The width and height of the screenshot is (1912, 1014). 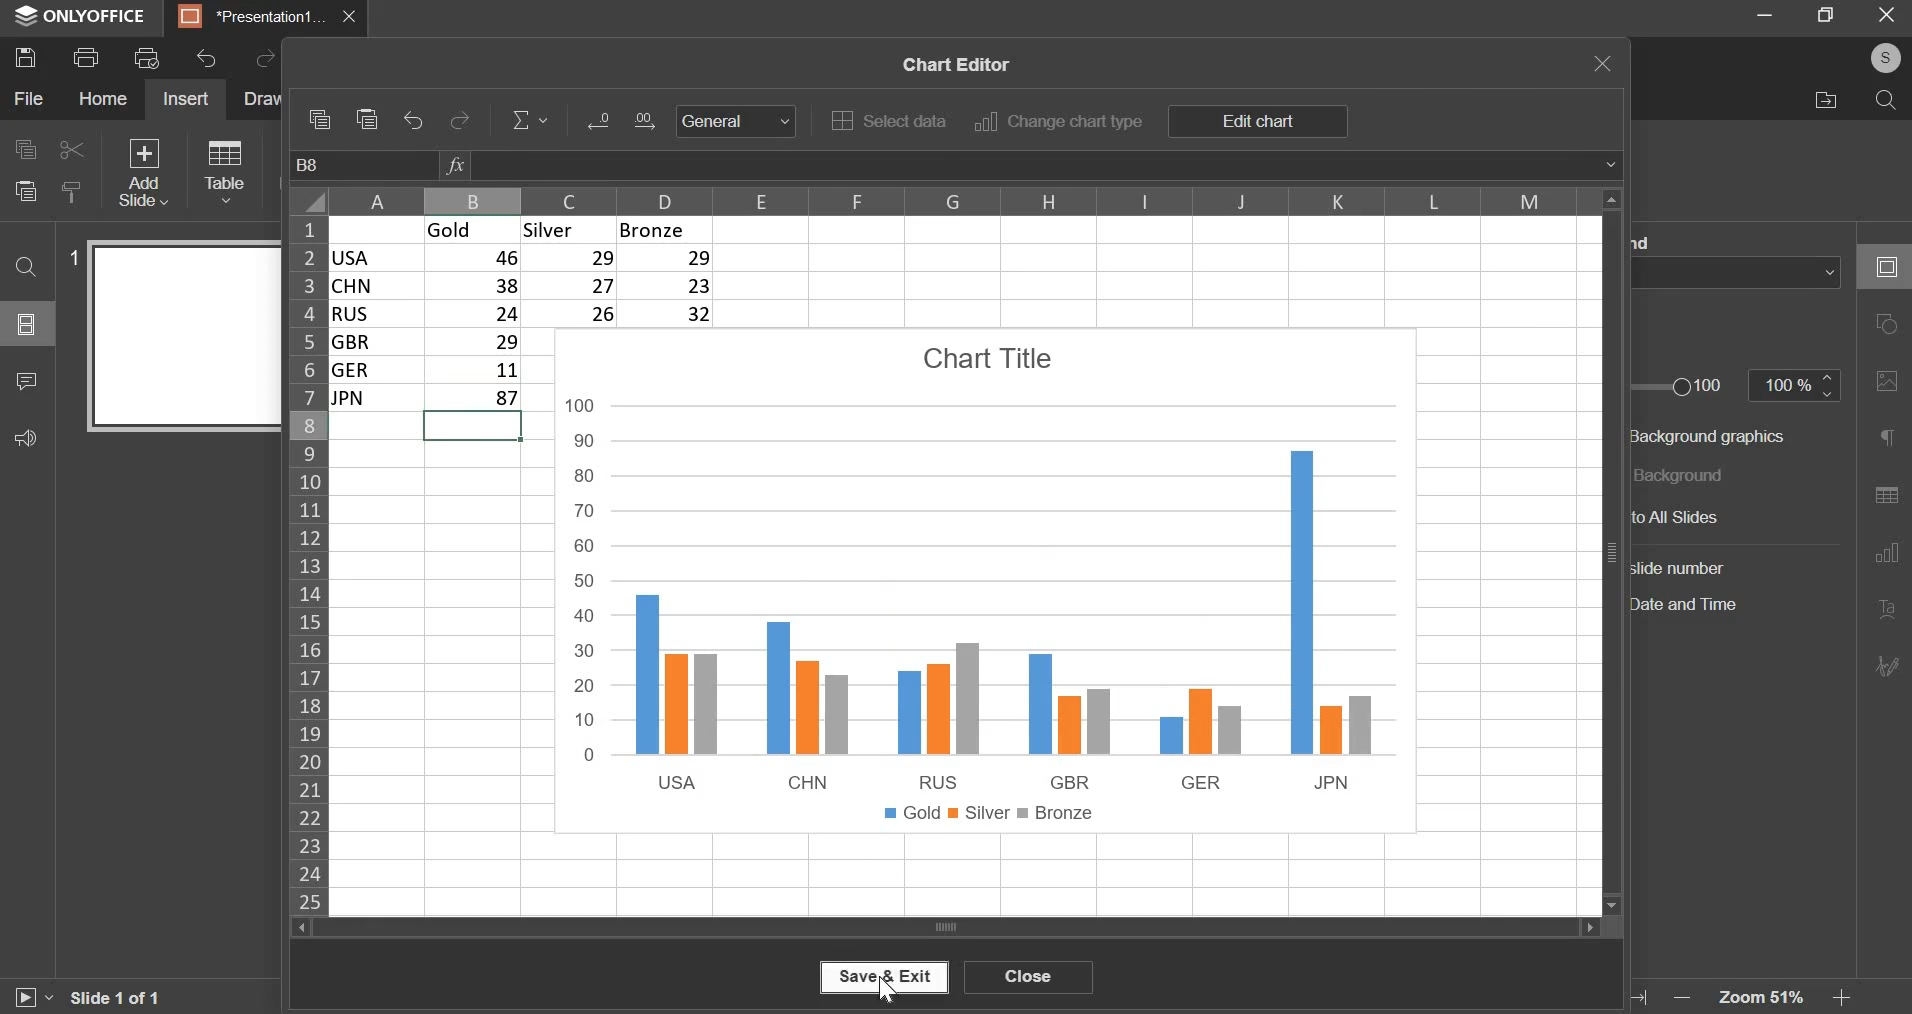 I want to click on selected cell, so click(x=473, y=425).